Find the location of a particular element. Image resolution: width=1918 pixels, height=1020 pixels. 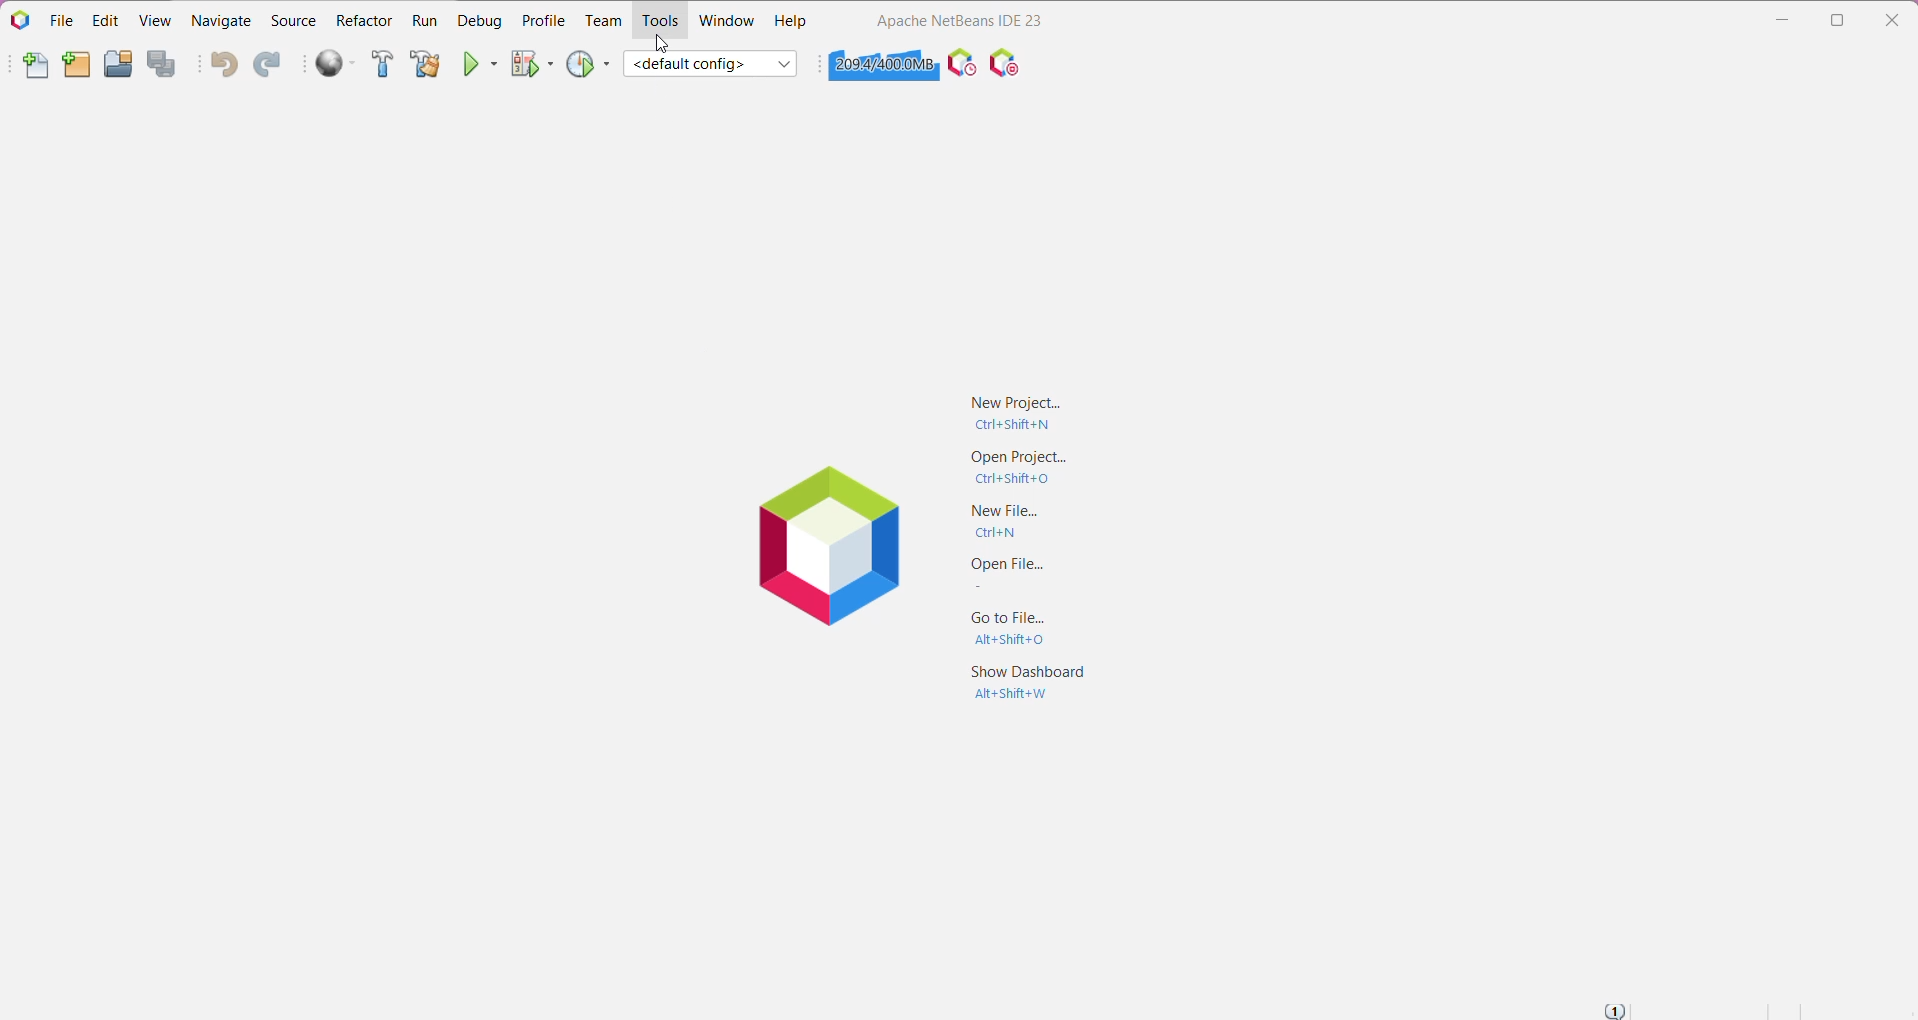

File is located at coordinates (62, 21).